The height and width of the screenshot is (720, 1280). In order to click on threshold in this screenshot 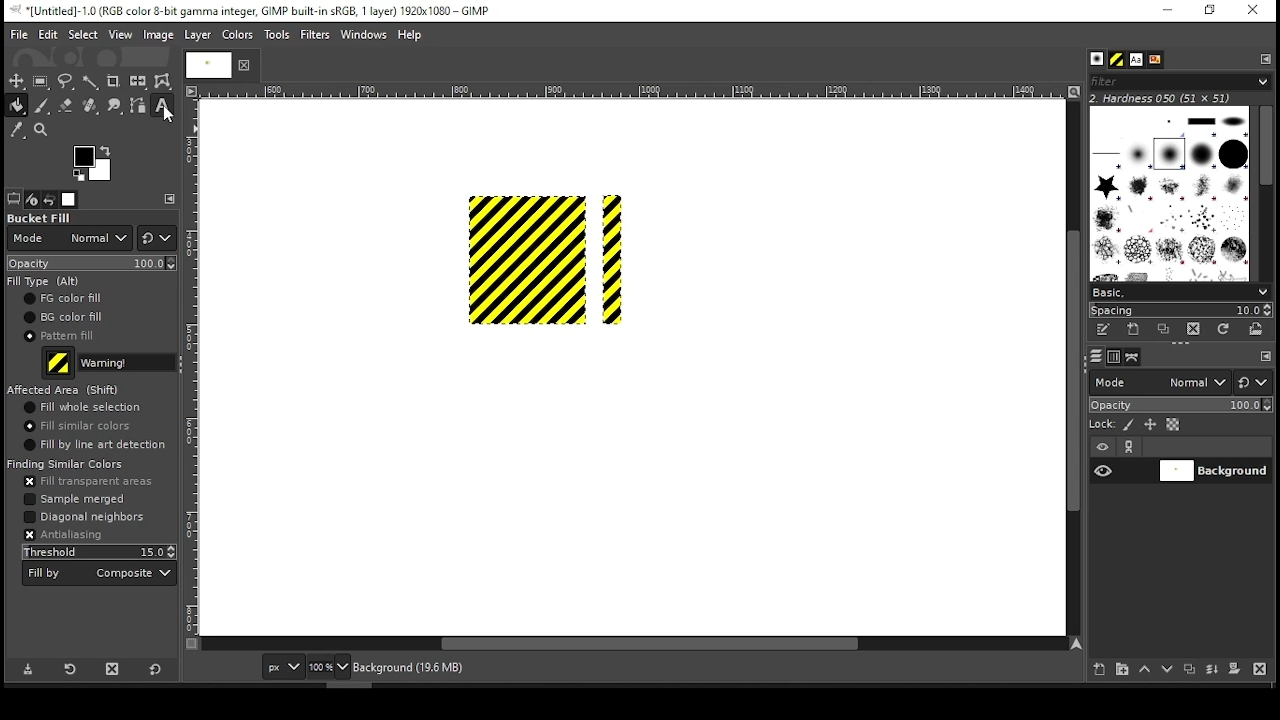, I will do `click(100, 552)`.